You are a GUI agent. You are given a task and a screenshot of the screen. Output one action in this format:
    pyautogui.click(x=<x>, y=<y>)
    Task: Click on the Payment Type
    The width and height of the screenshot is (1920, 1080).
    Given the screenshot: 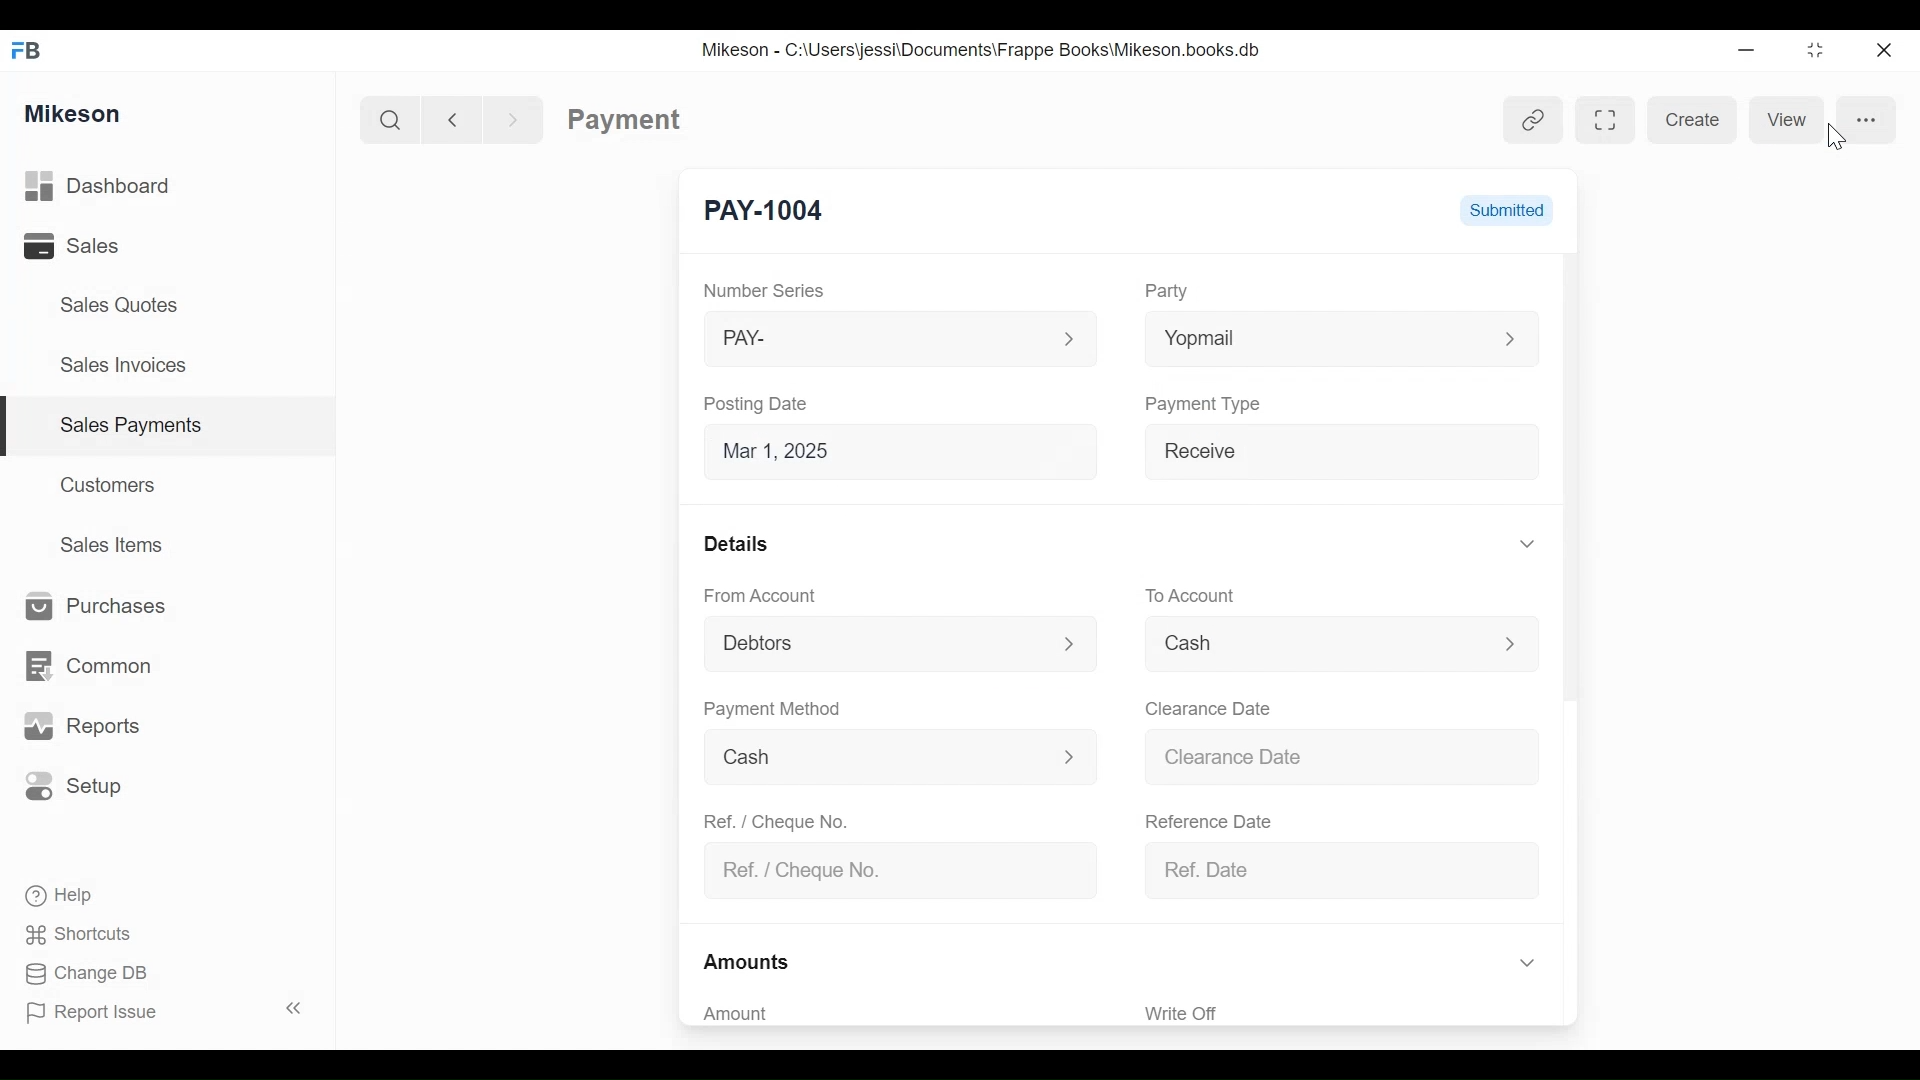 What is the action you would take?
    pyautogui.click(x=1214, y=411)
    